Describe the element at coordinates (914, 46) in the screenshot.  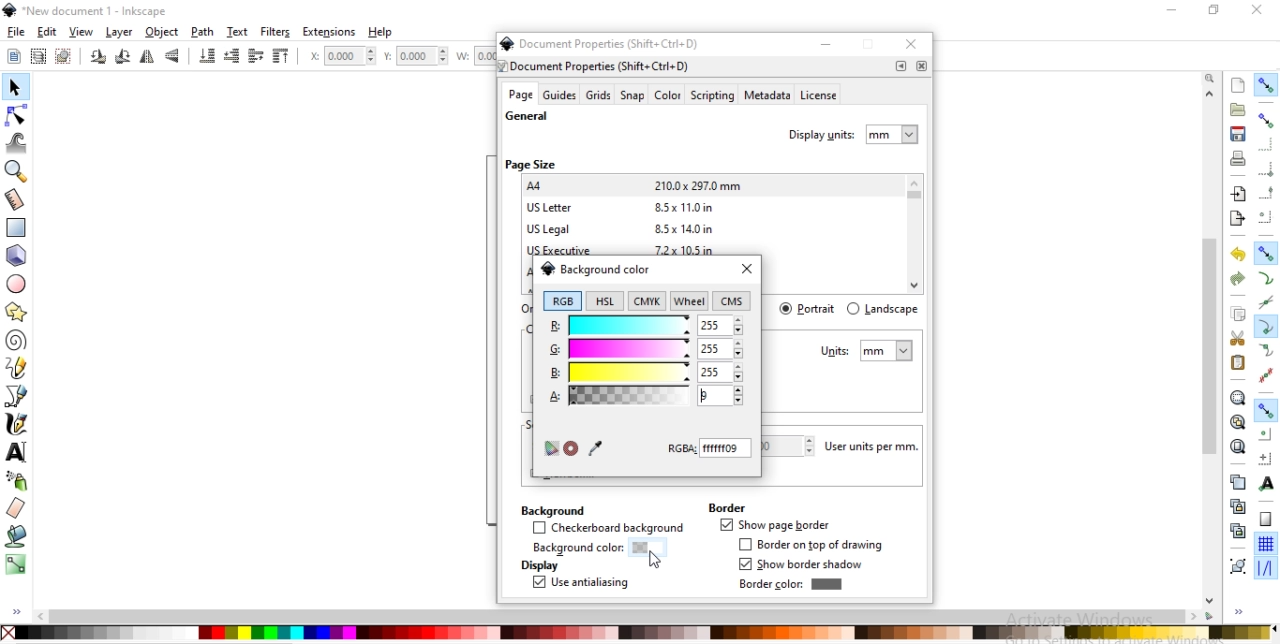
I see `close` at that location.